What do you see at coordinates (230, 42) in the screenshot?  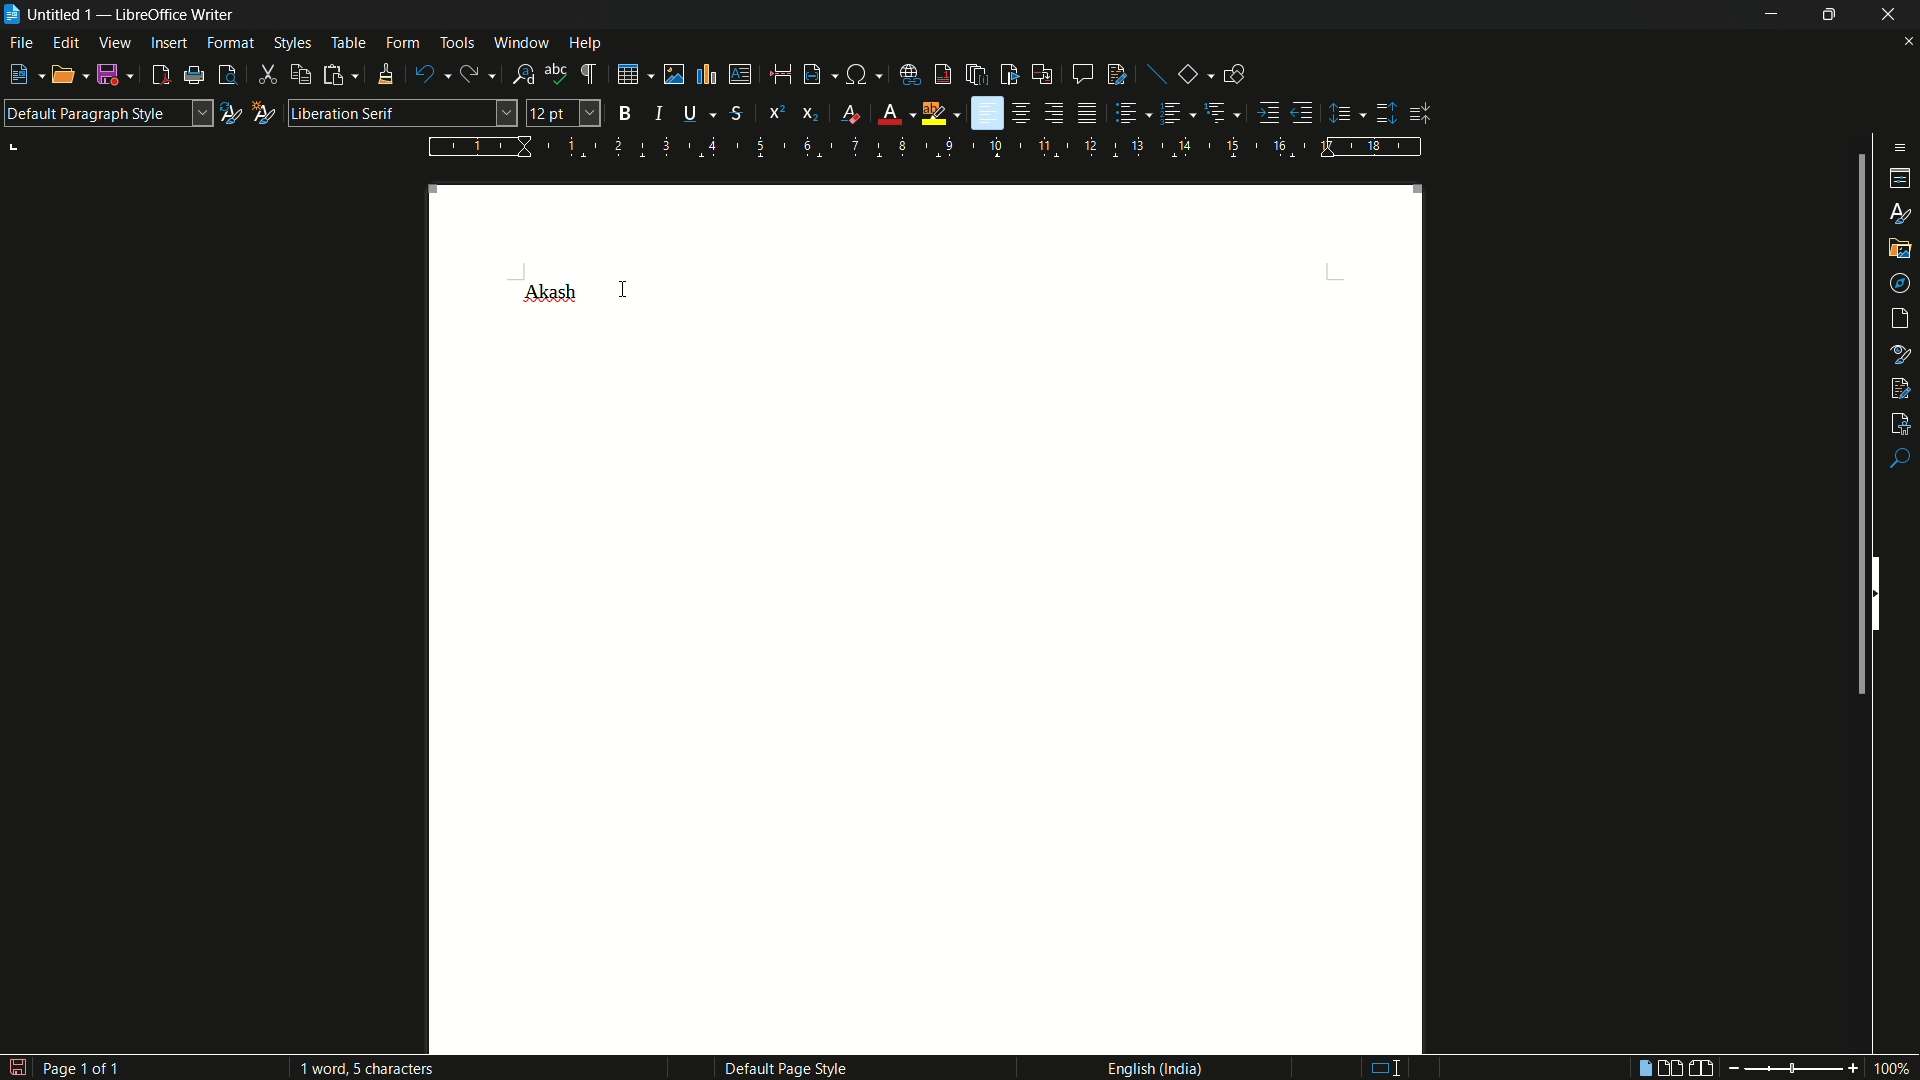 I see `format menu` at bounding box center [230, 42].